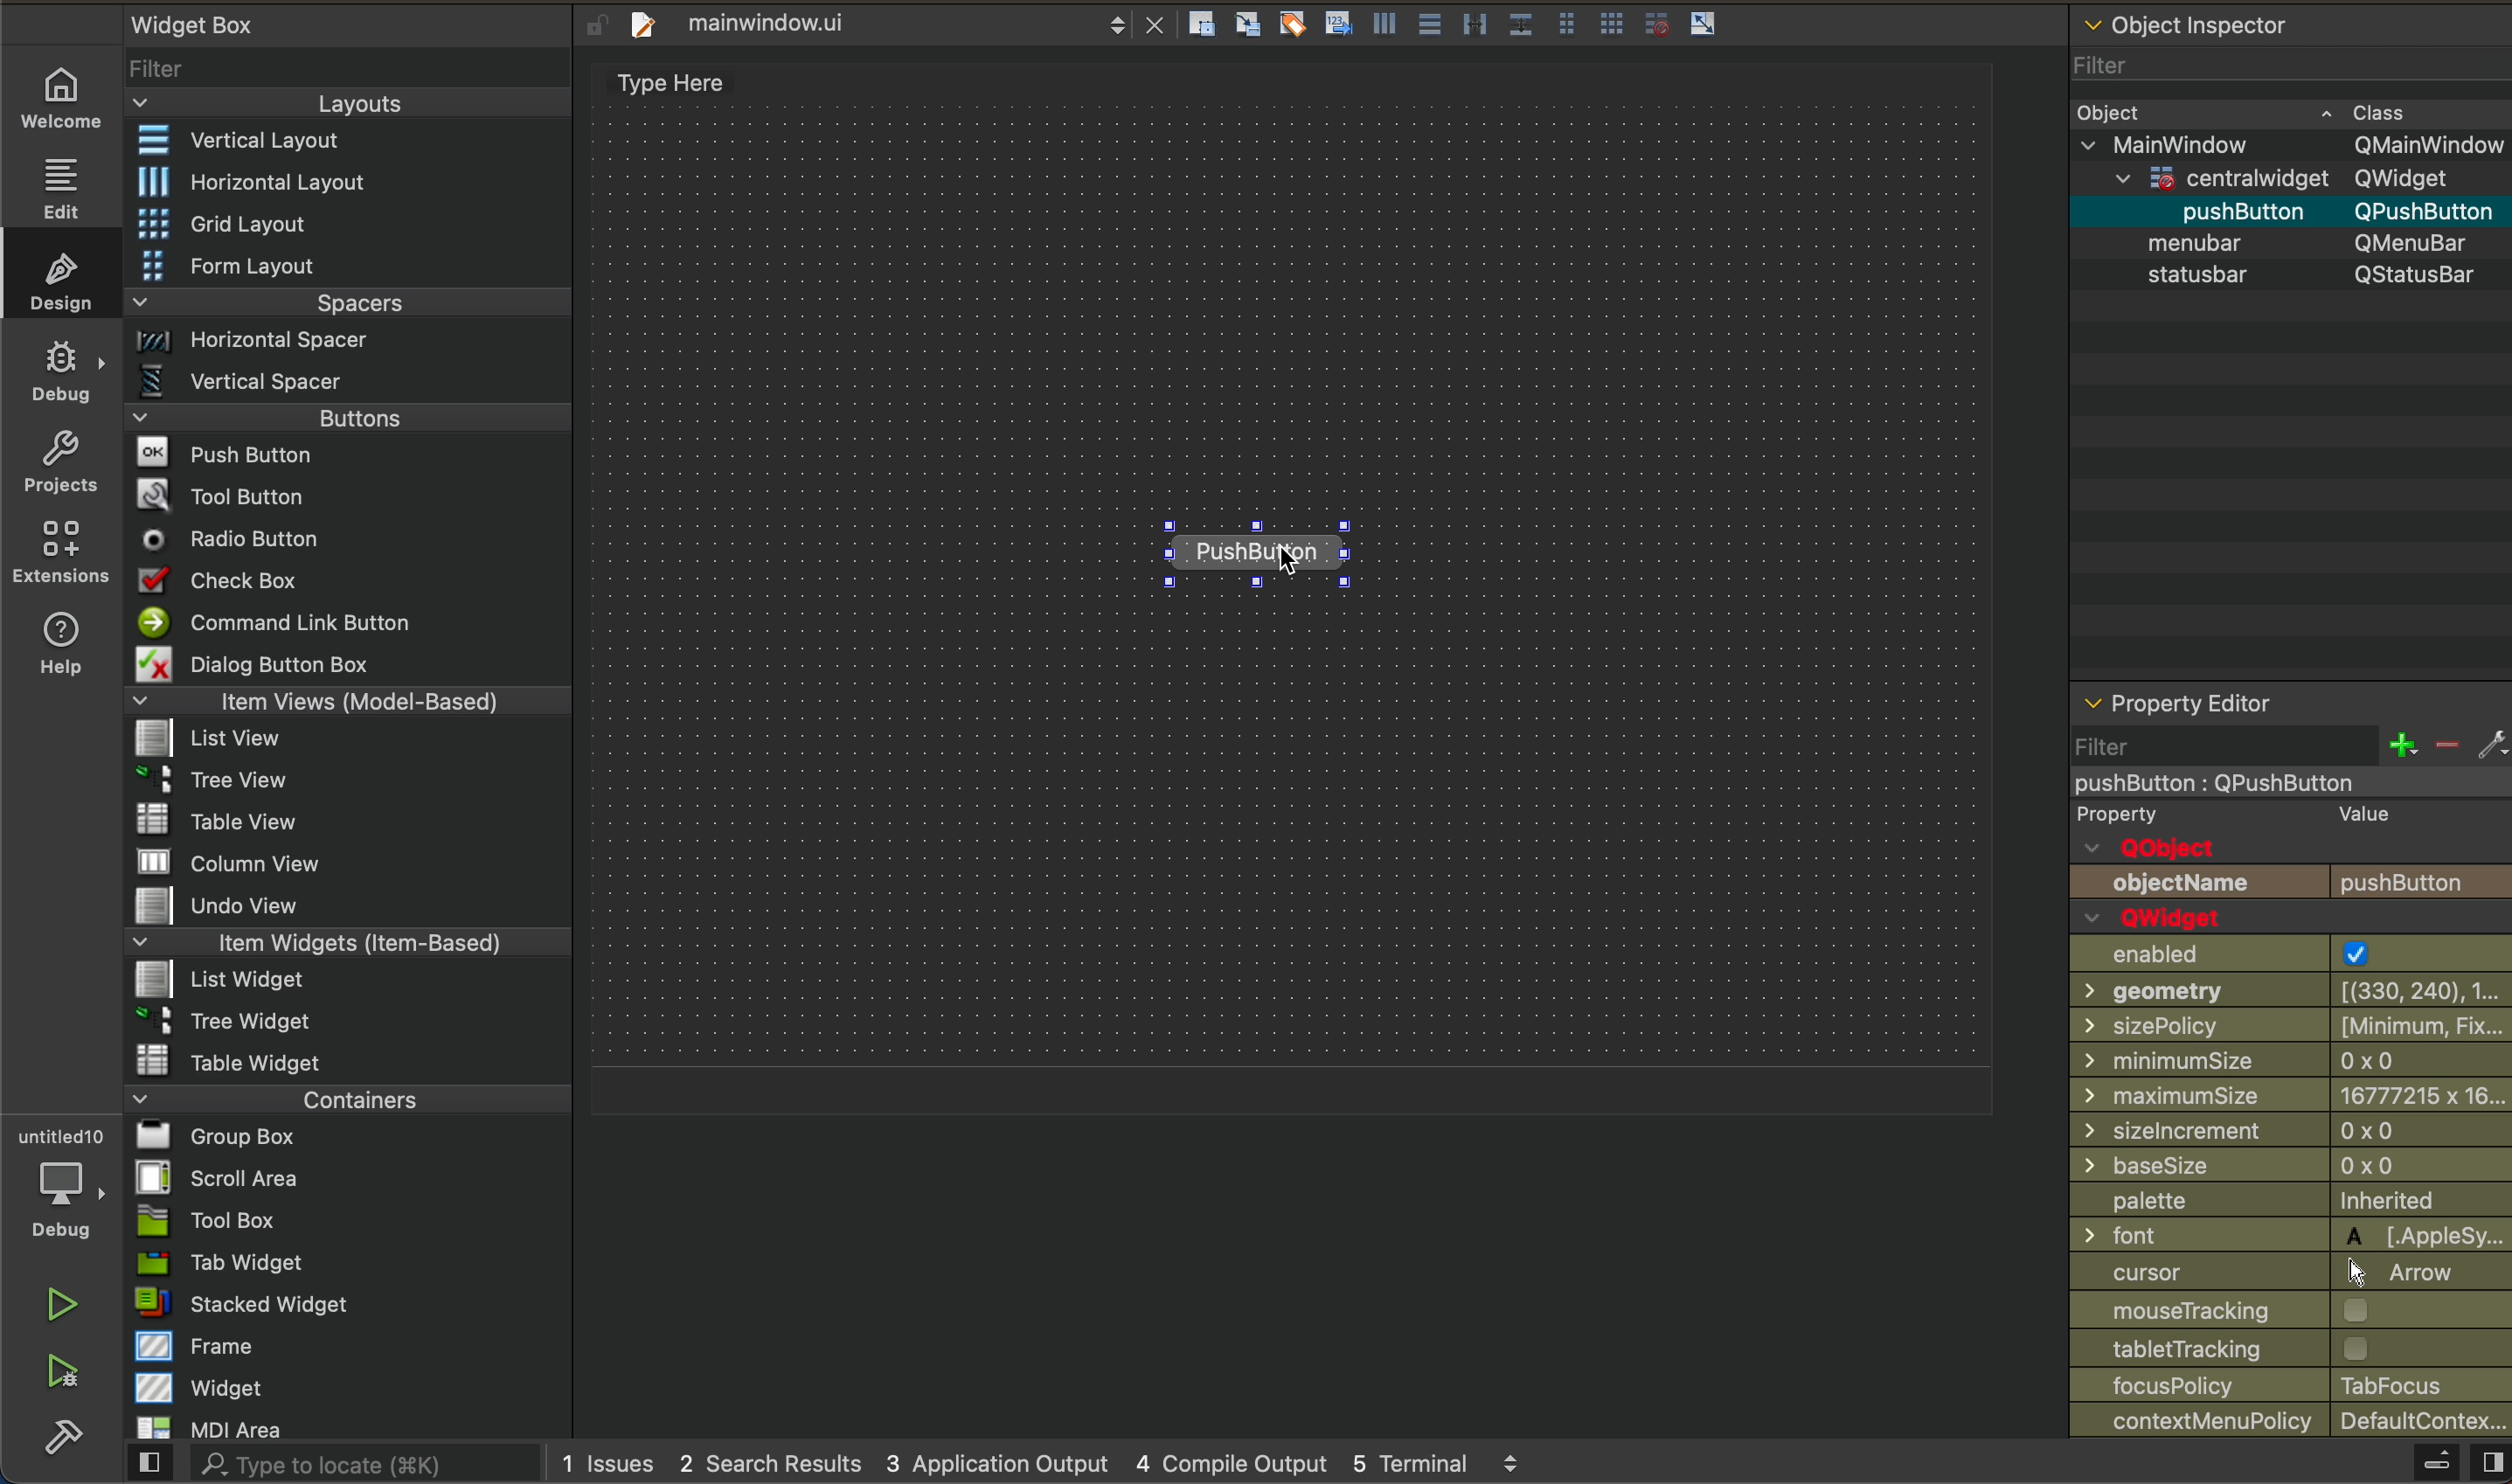 Image resolution: width=2512 pixels, height=1484 pixels. I want to click on projects, so click(60, 461).